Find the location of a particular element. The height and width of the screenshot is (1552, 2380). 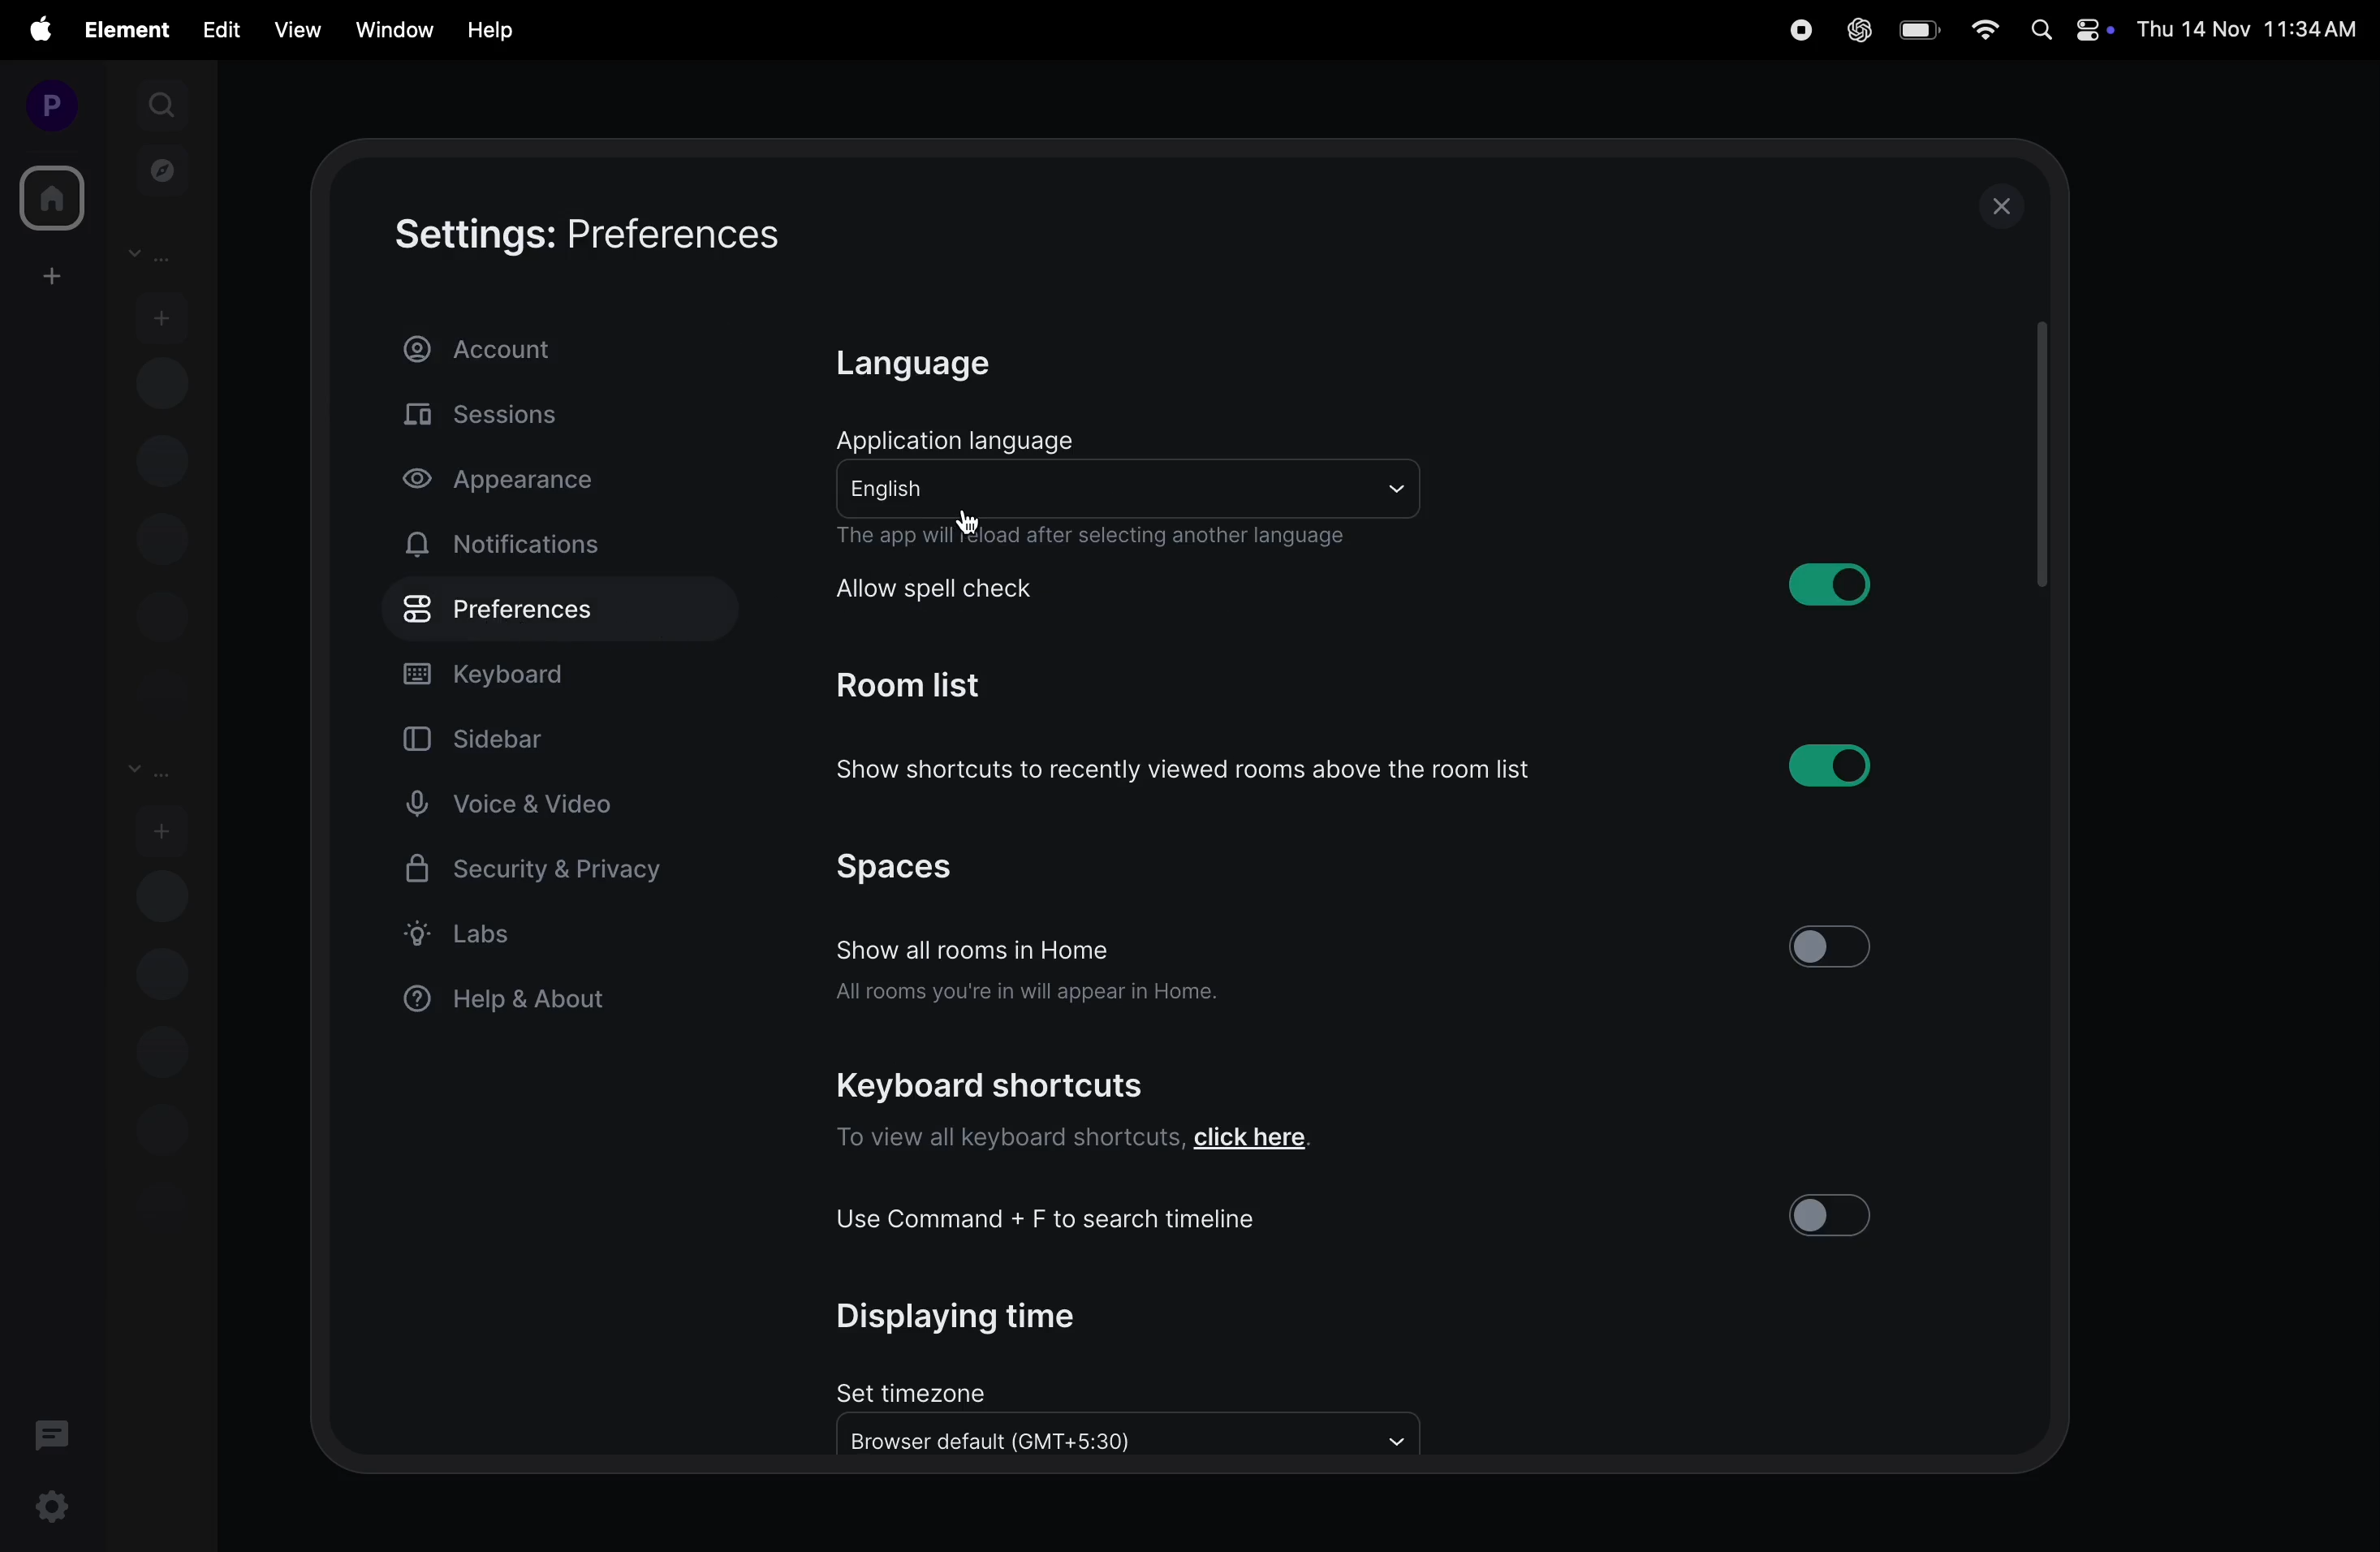

hlep is located at coordinates (491, 31).